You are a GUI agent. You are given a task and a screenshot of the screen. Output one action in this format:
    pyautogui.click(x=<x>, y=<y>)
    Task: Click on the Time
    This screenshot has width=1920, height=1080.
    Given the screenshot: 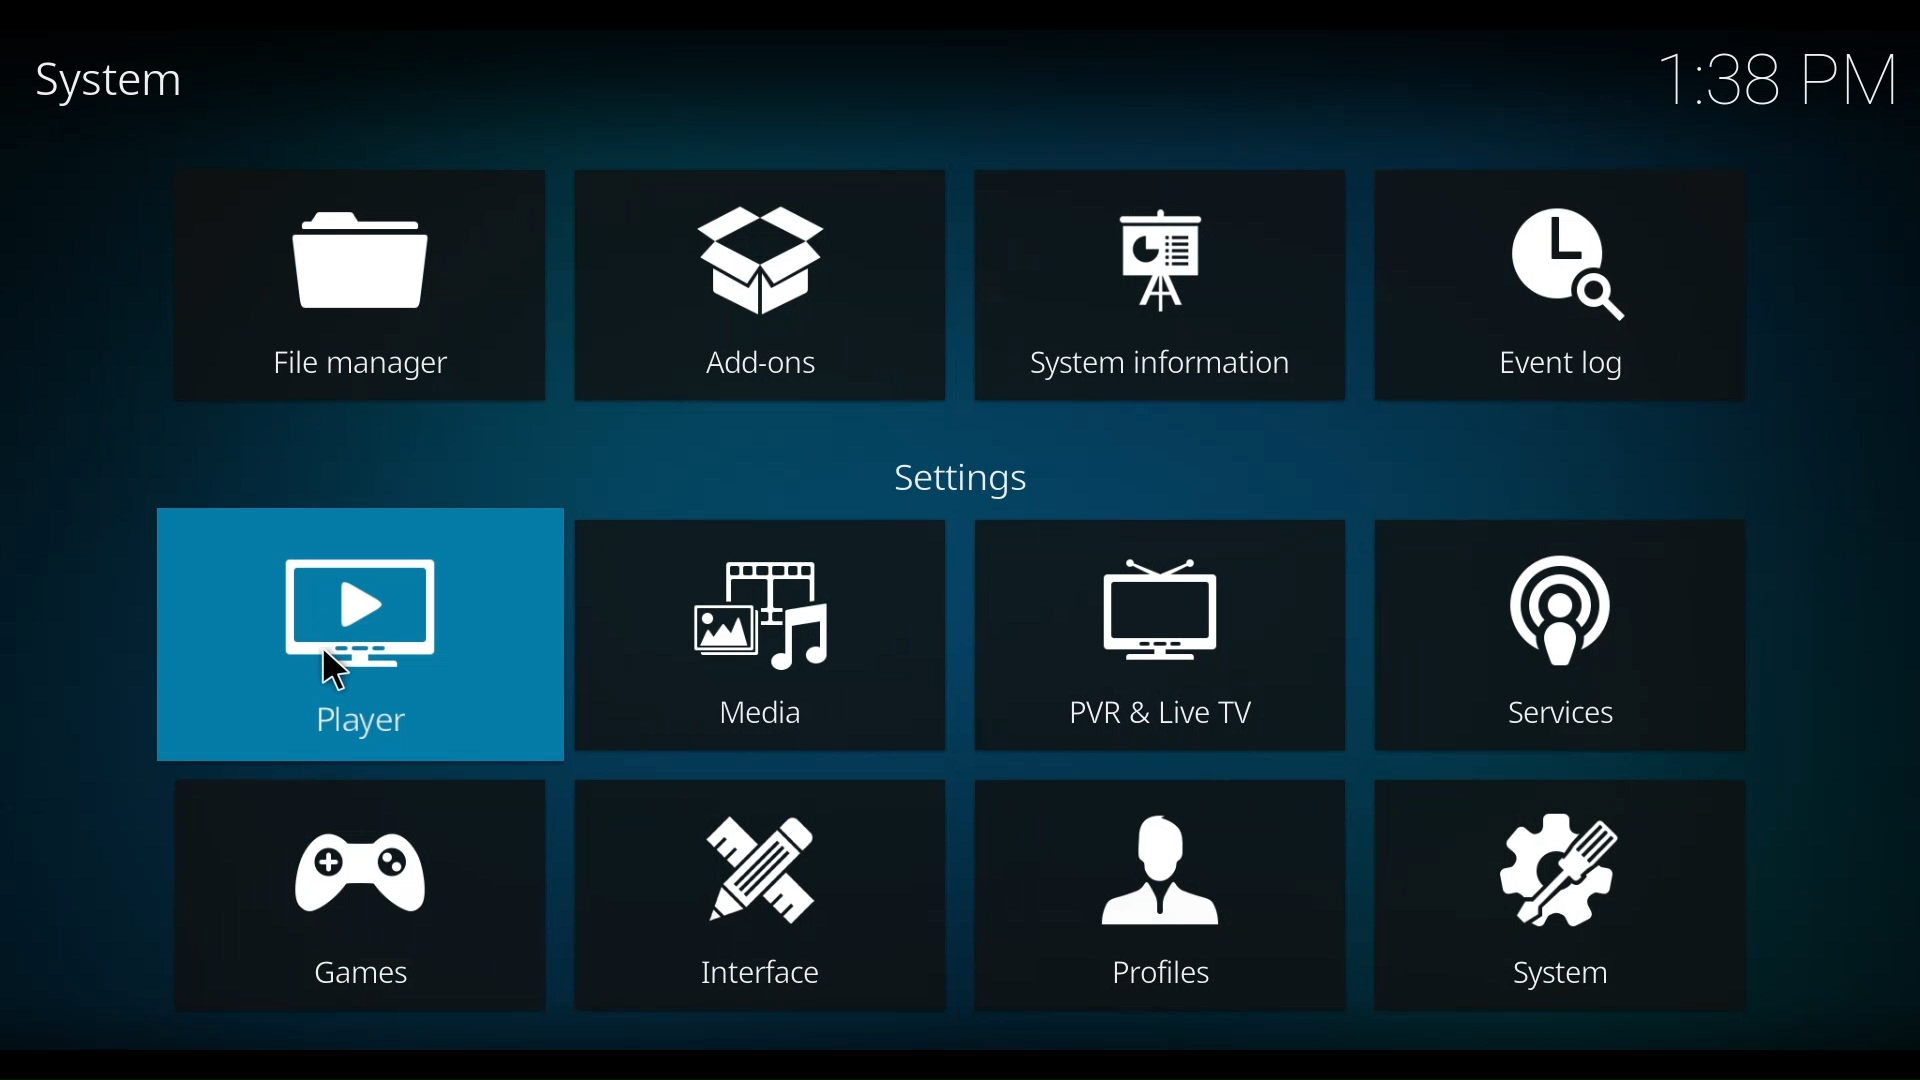 What is the action you would take?
    pyautogui.click(x=1777, y=83)
    